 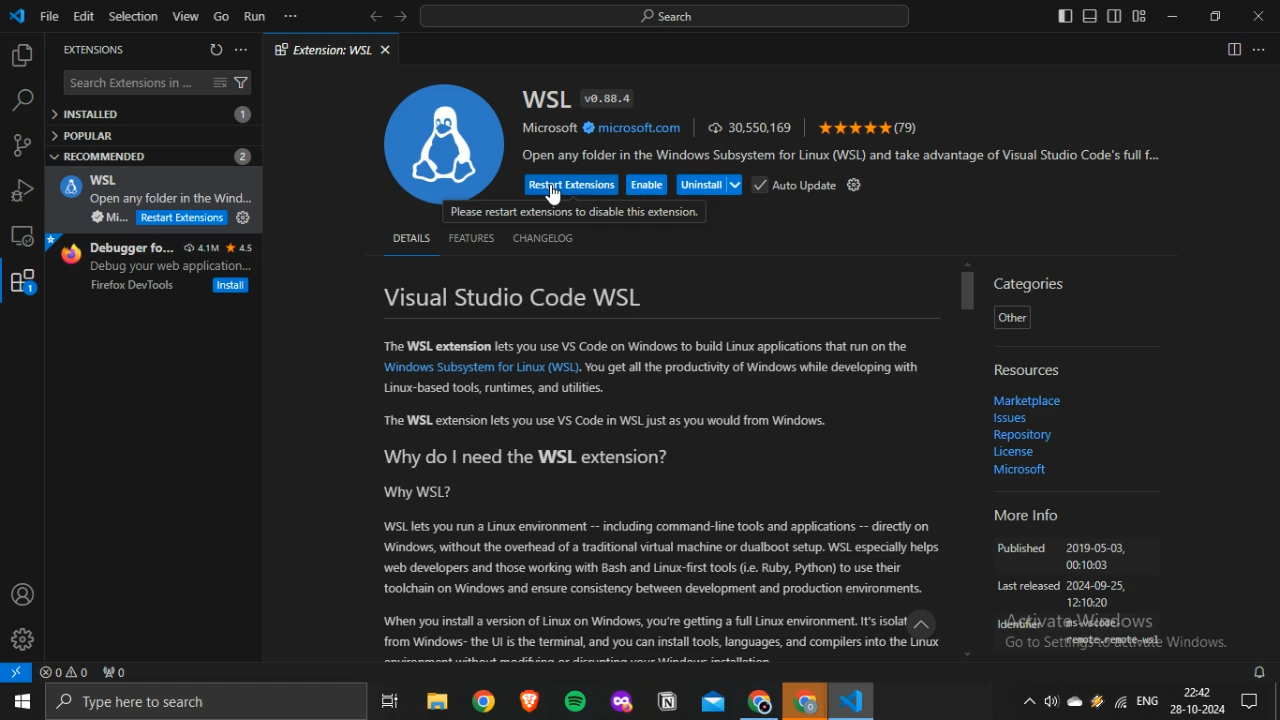 What do you see at coordinates (219, 248) in the screenshot?
I see `4.1M 4.5` at bounding box center [219, 248].